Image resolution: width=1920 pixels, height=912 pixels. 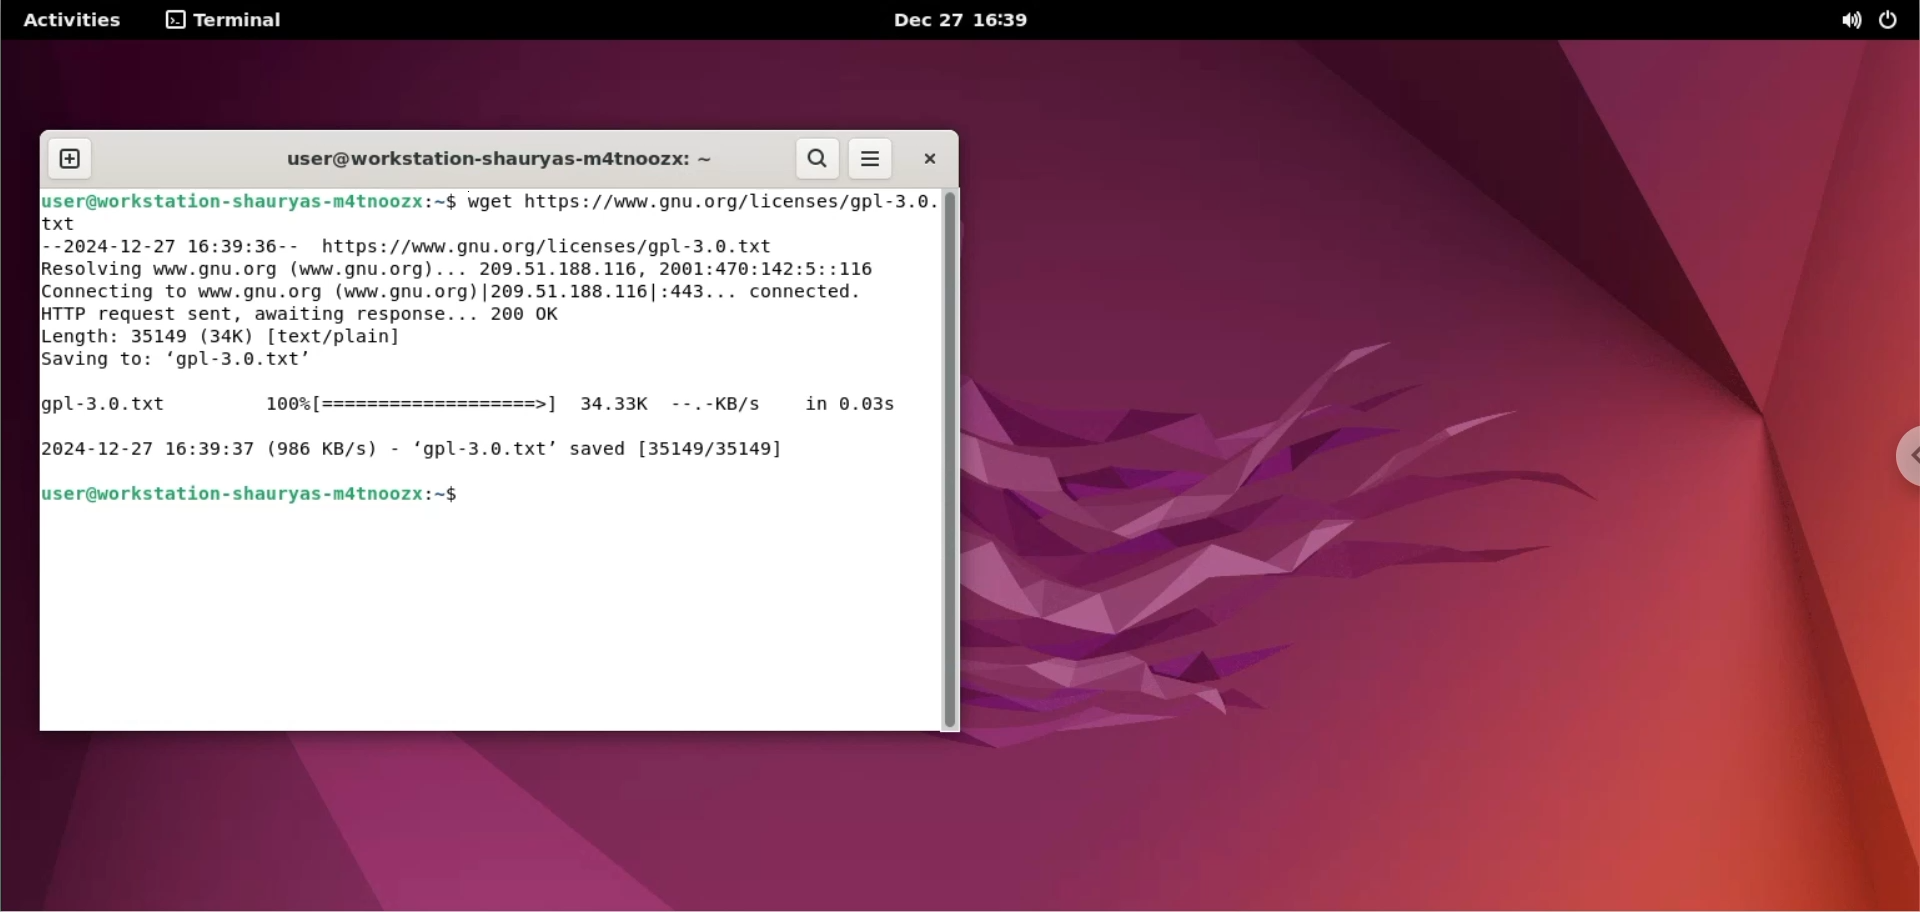 I want to click on search, so click(x=820, y=160).